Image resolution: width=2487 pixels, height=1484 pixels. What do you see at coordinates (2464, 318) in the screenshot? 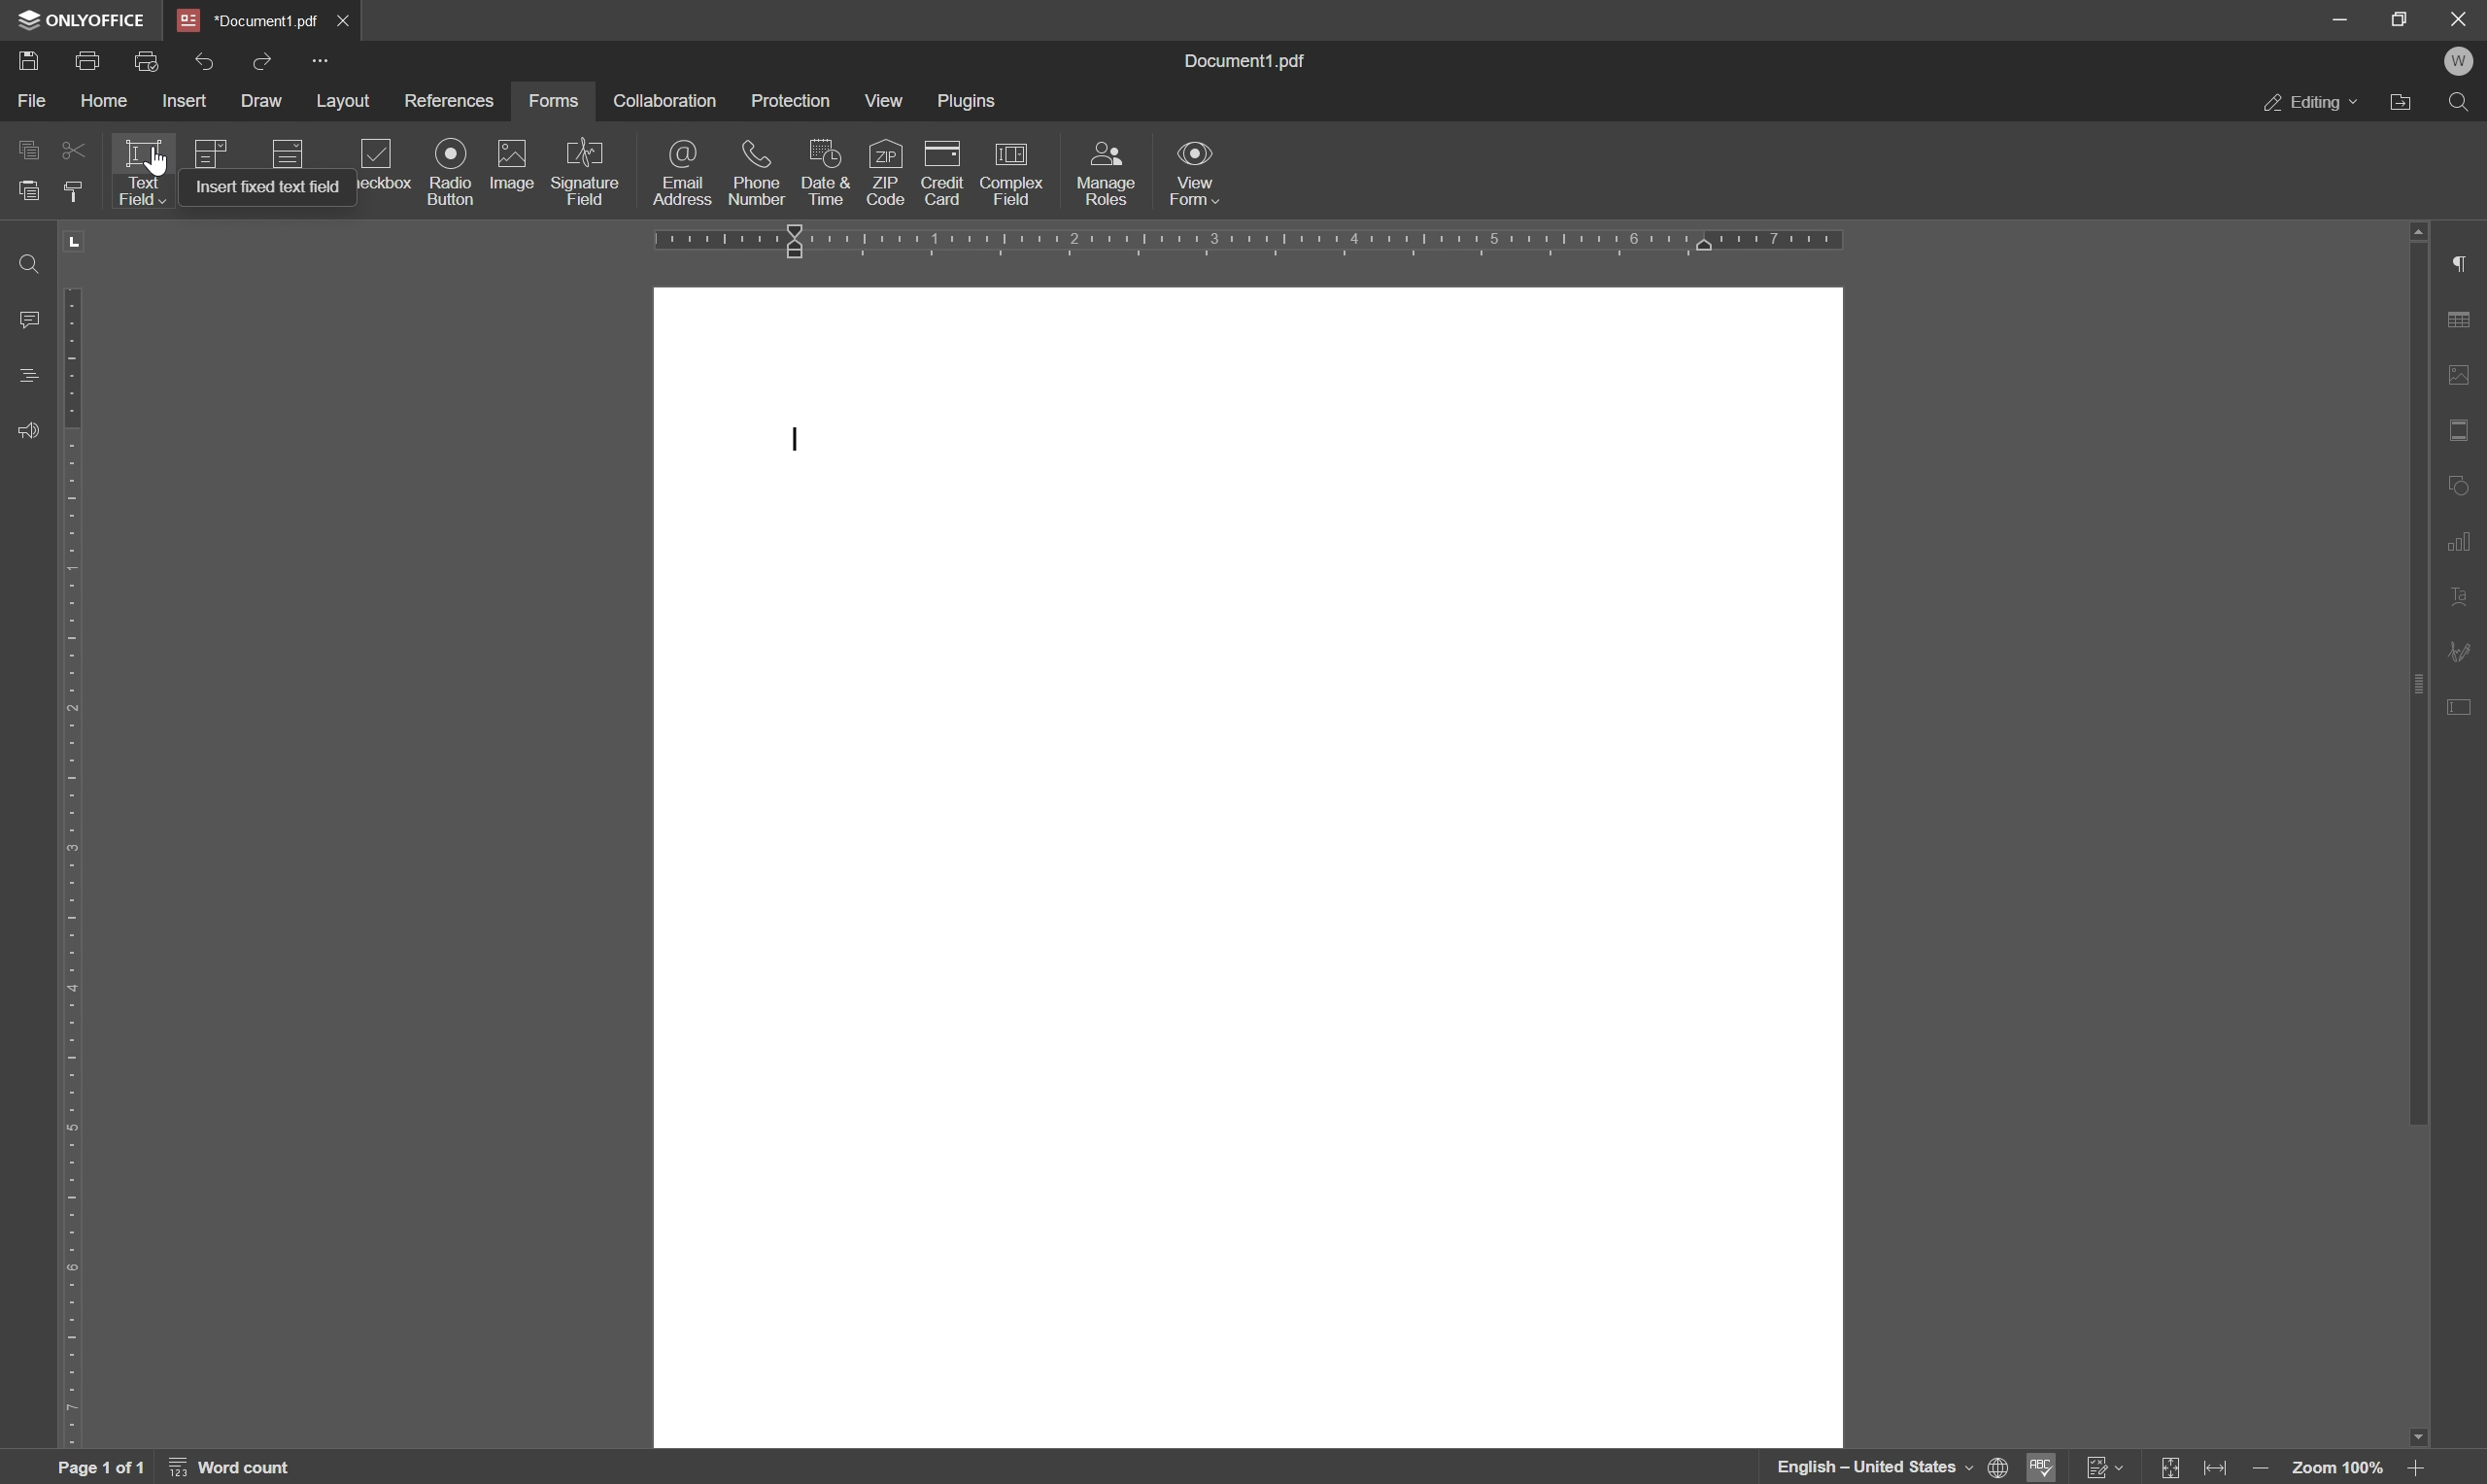
I see `table settings` at bounding box center [2464, 318].